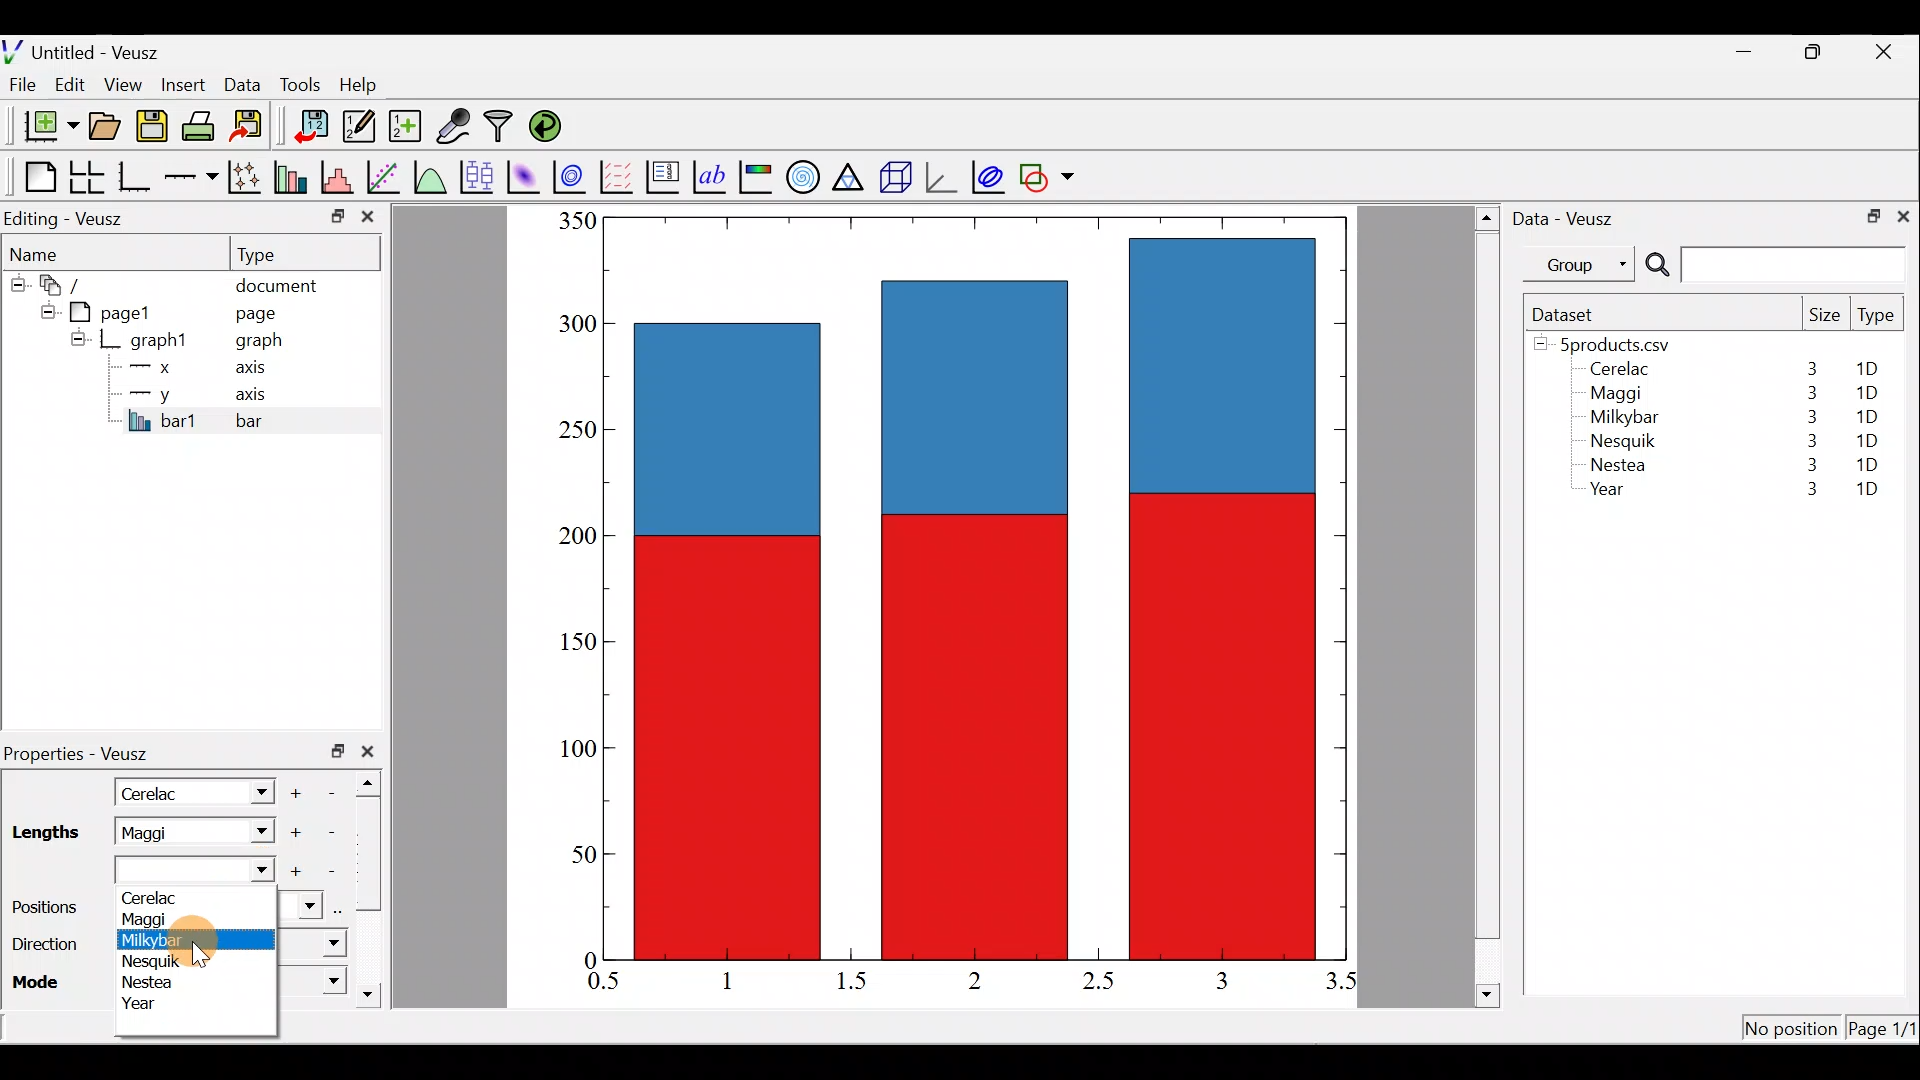 This screenshot has height=1080, width=1920. What do you see at coordinates (330, 832) in the screenshot?
I see `remove item` at bounding box center [330, 832].